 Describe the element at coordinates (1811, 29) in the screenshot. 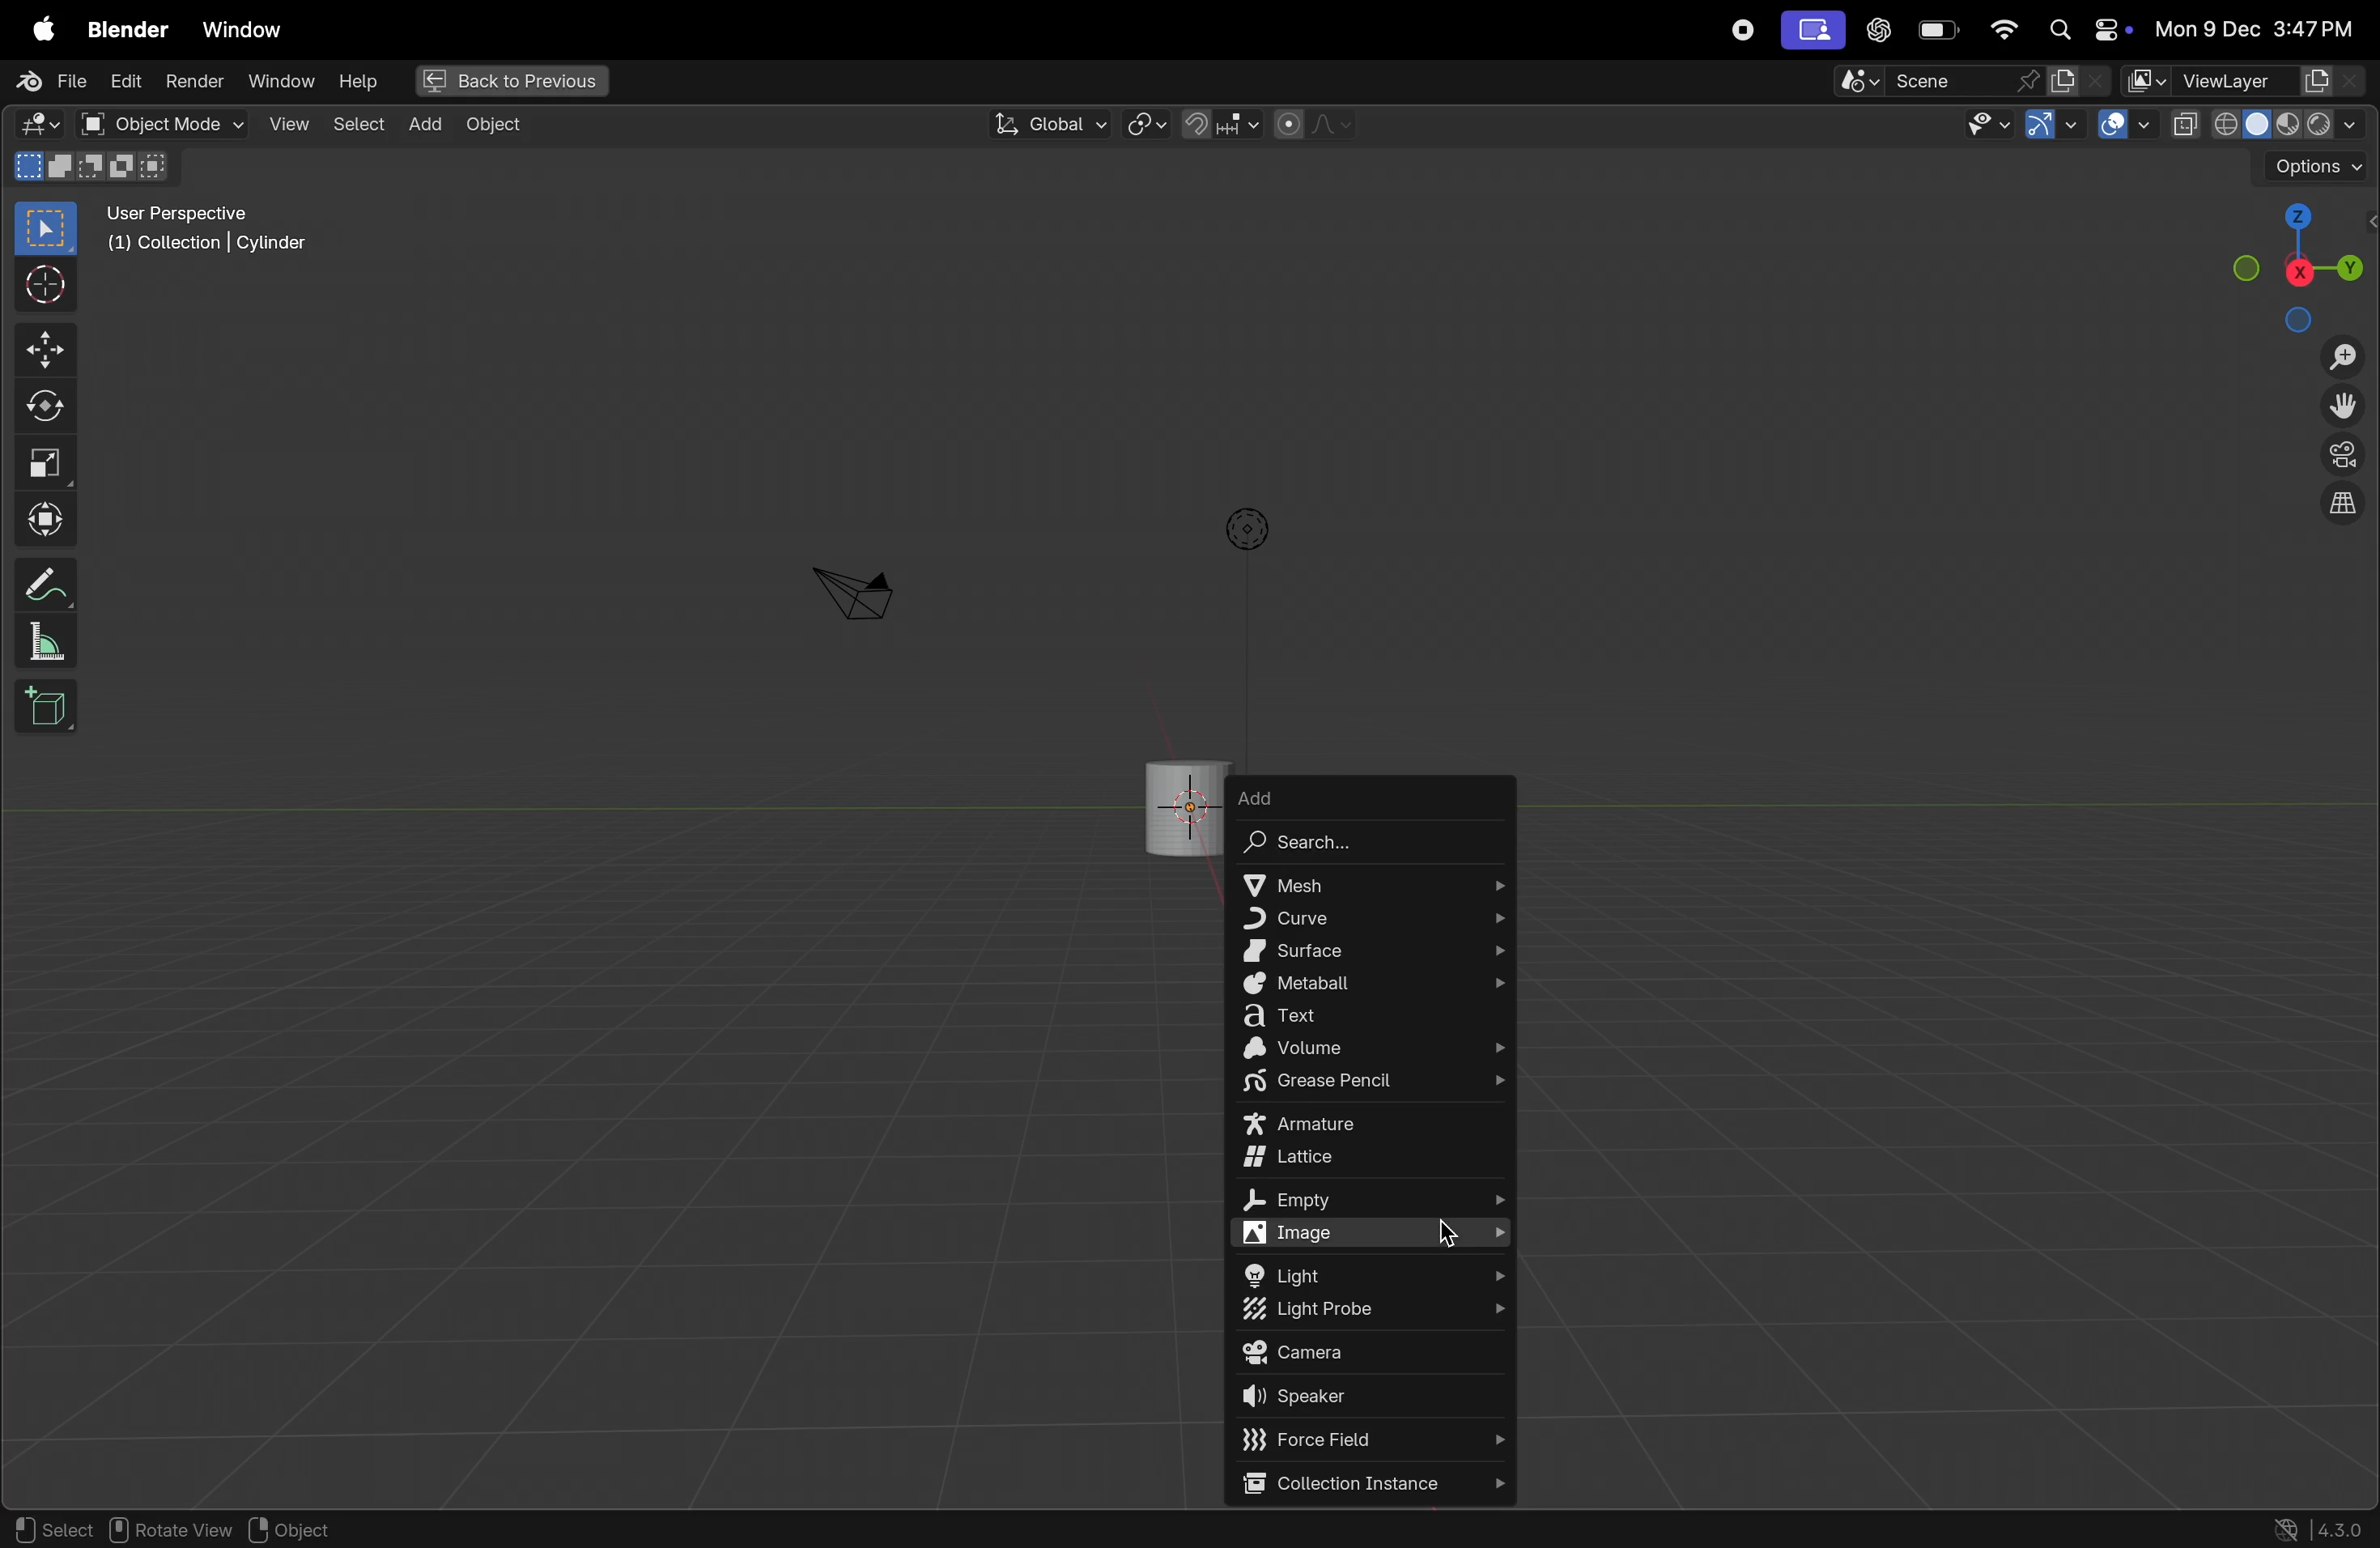

I see `screenui` at that location.